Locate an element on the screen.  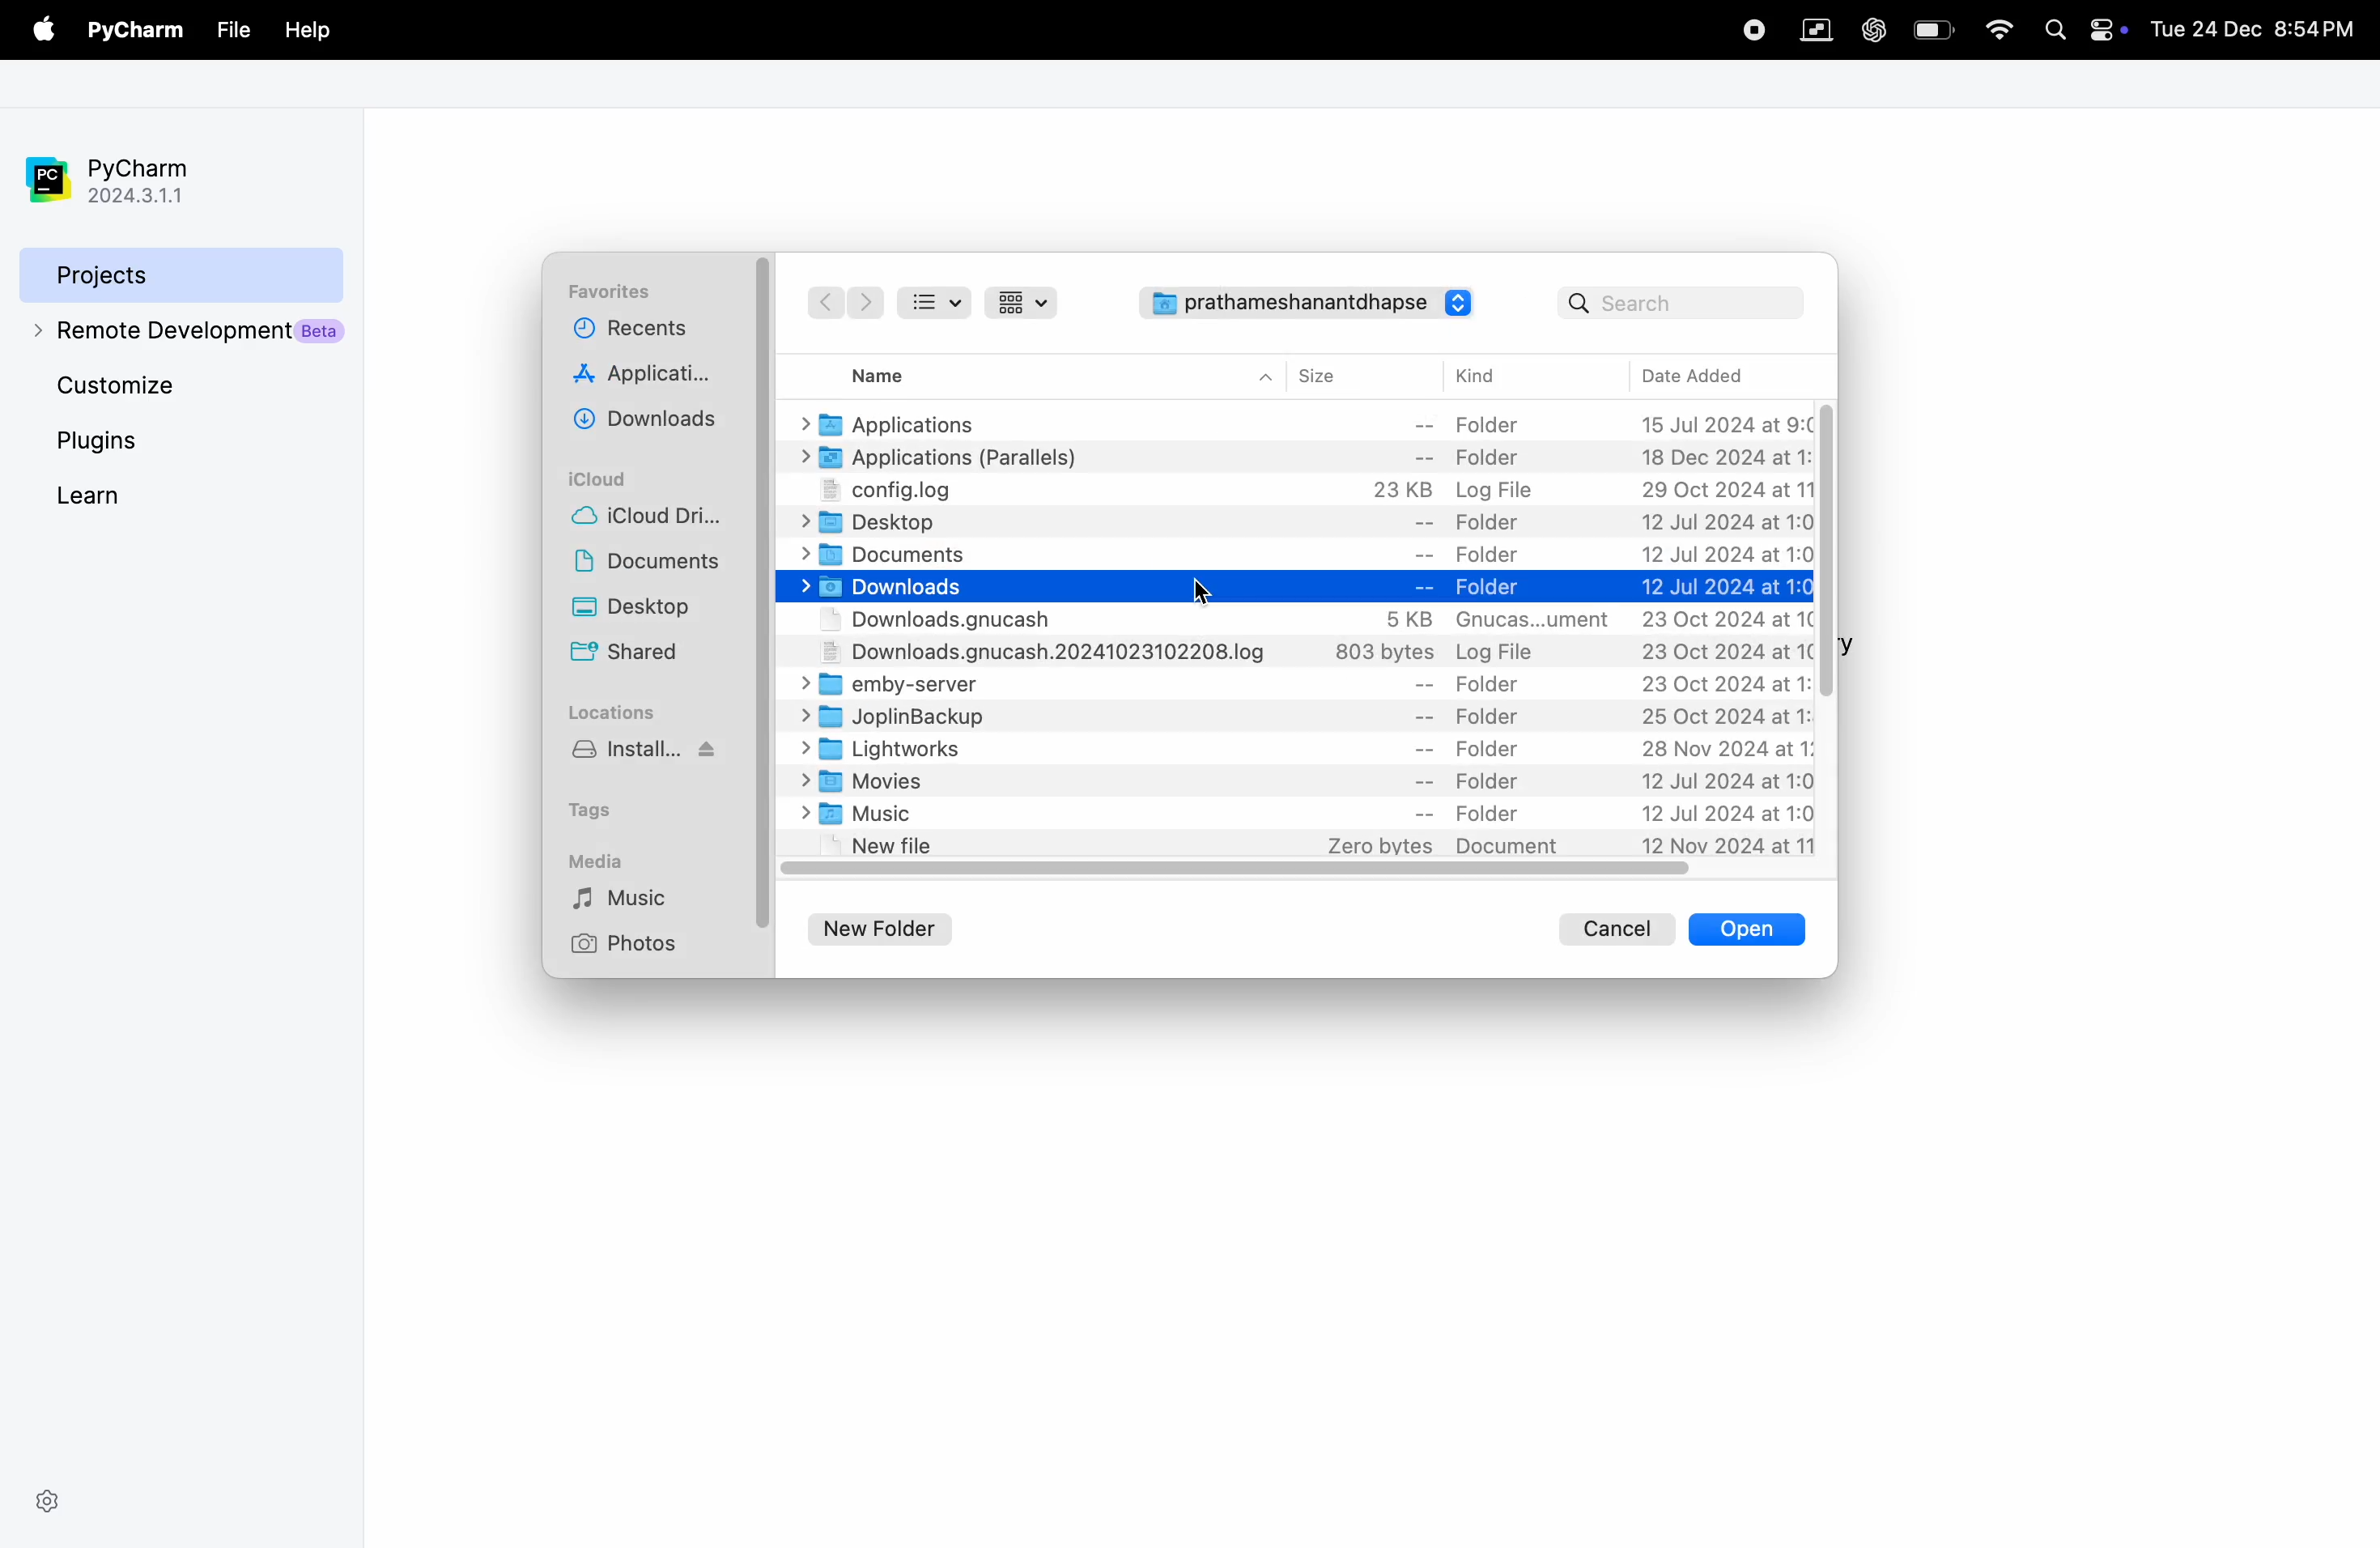
apple menu is located at coordinates (39, 31).